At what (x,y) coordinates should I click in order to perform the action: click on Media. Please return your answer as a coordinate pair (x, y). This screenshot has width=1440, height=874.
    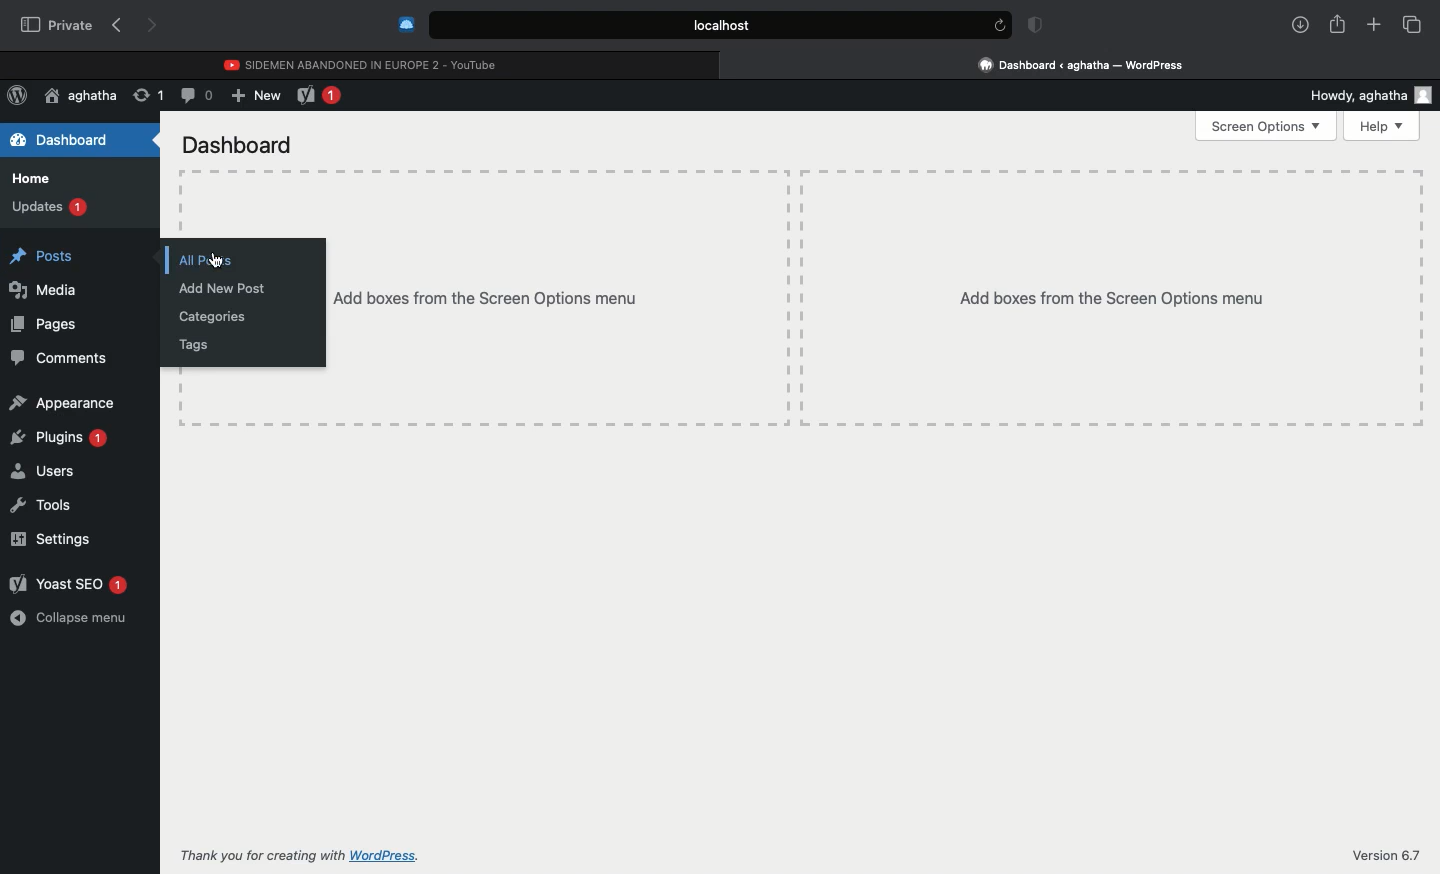
    Looking at the image, I should click on (53, 290).